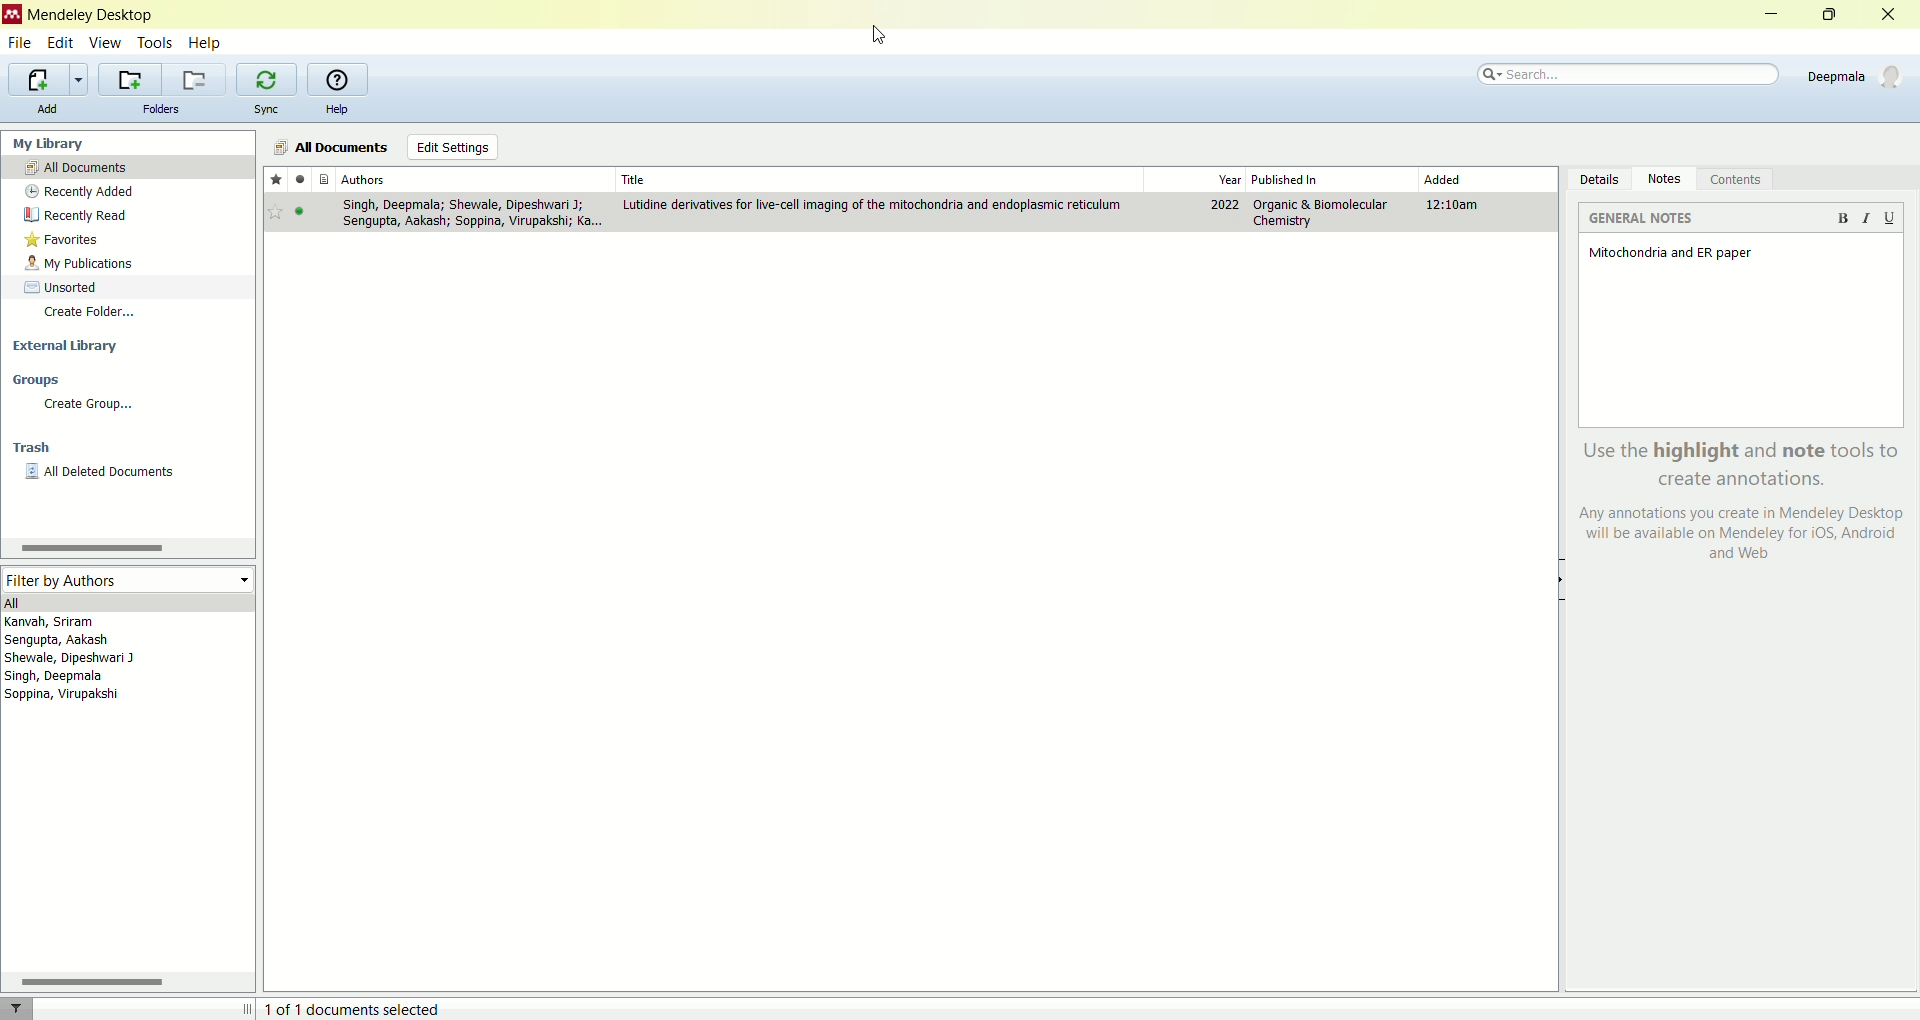 Image resolution: width=1920 pixels, height=1020 pixels. Describe the element at coordinates (1444, 180) in the screenshot. I see `added` at that location.